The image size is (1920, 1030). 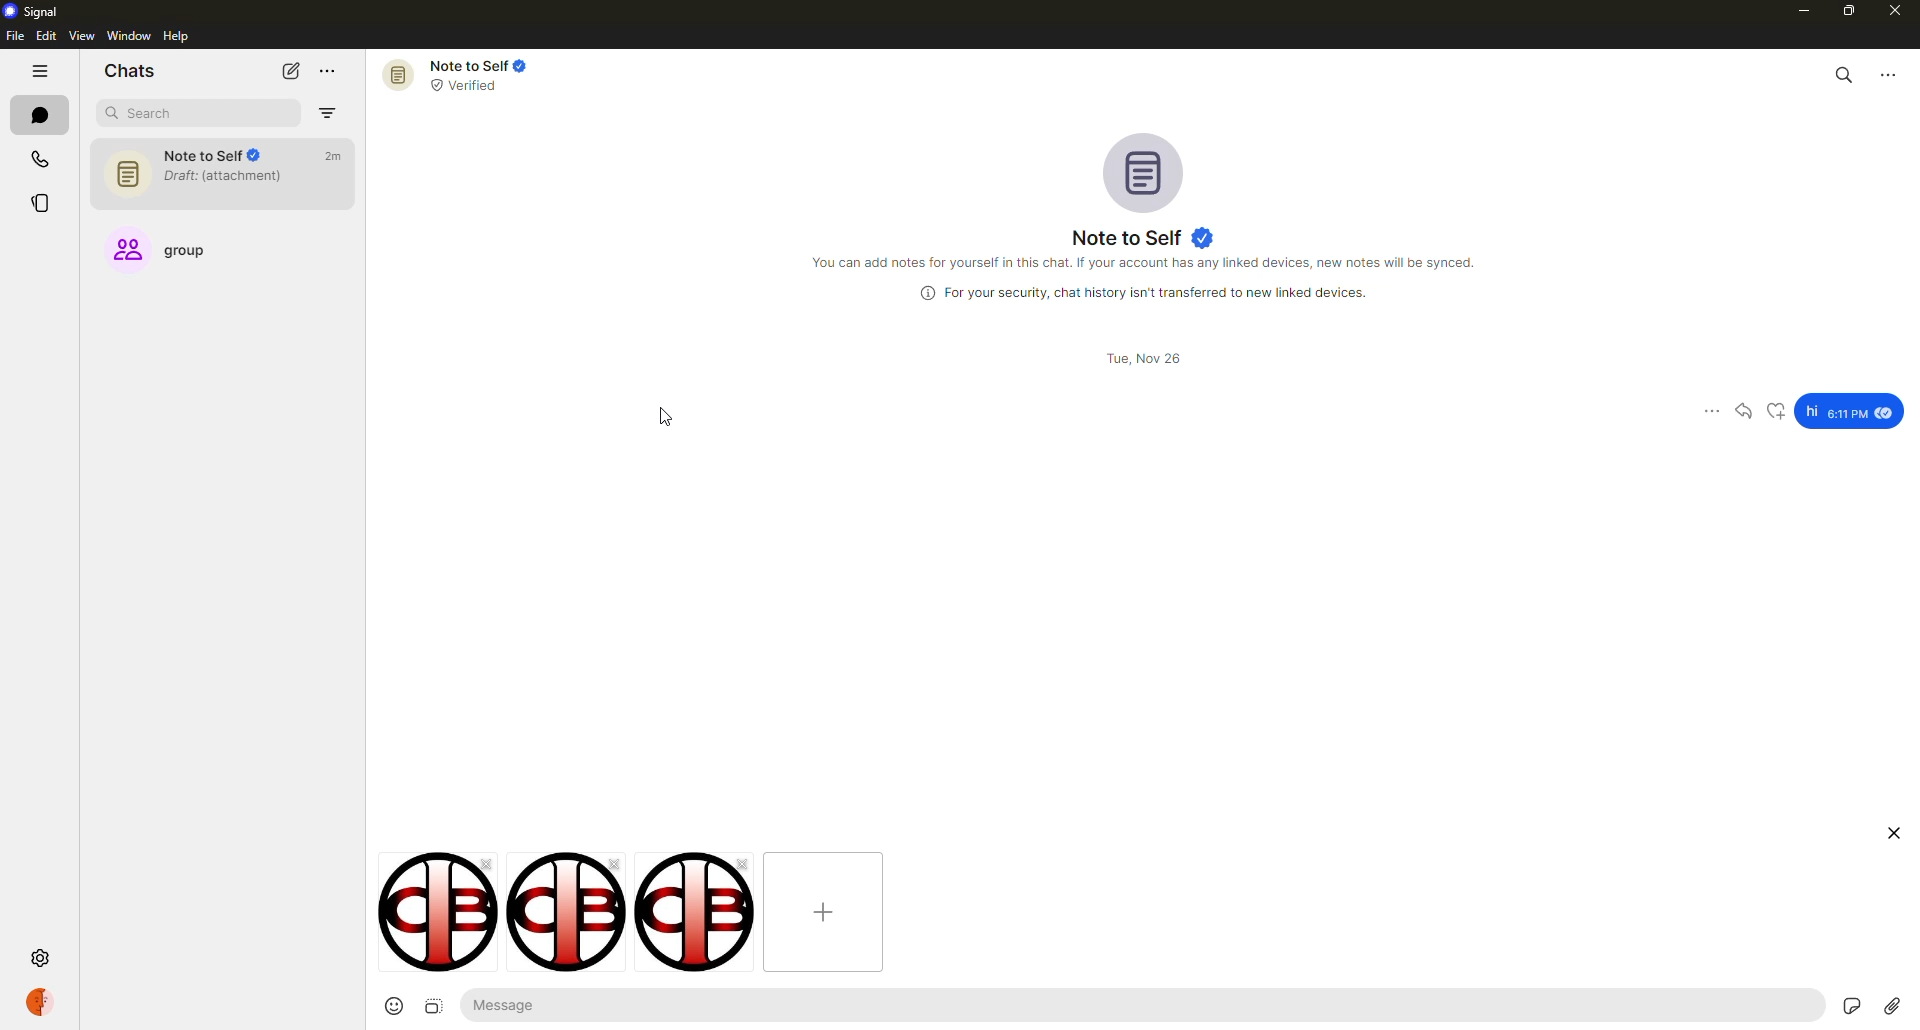 I want to click on new chat, so click(x=289, y=71).